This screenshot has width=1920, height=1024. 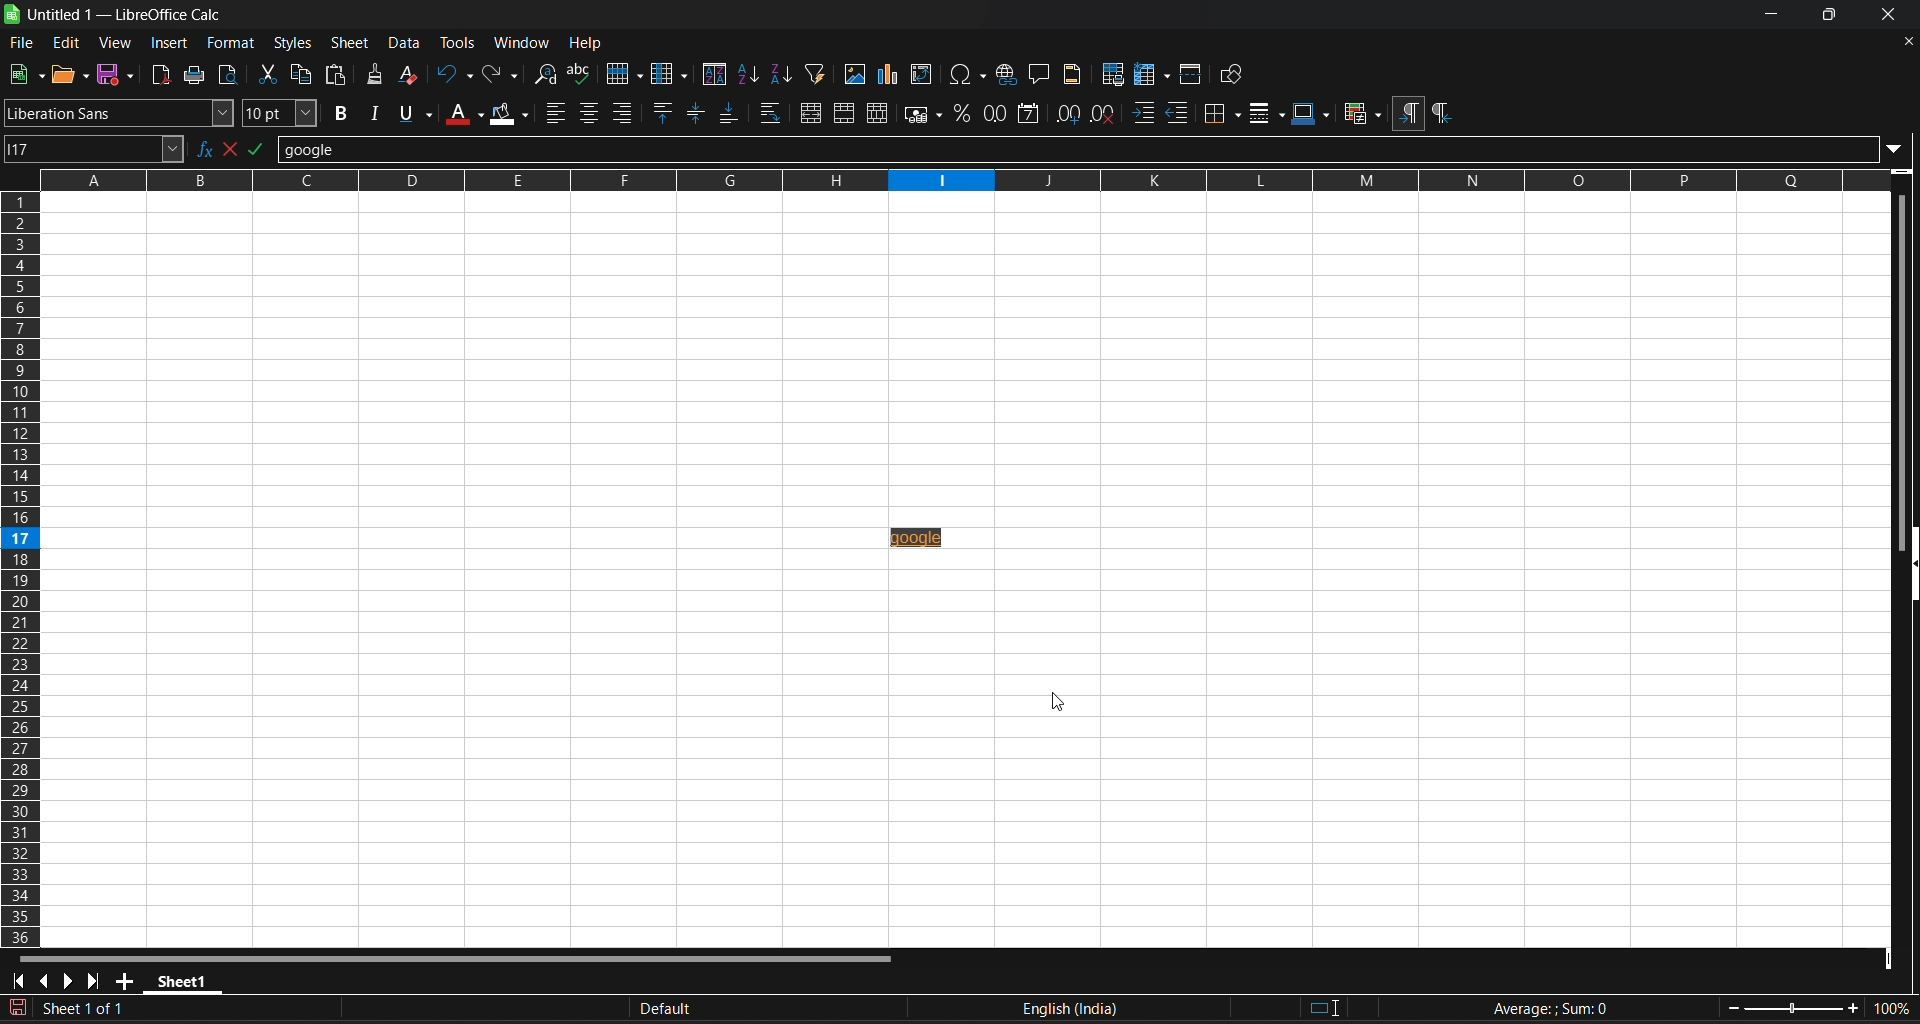 I want to click on format as number, so click(x=994, y=114).